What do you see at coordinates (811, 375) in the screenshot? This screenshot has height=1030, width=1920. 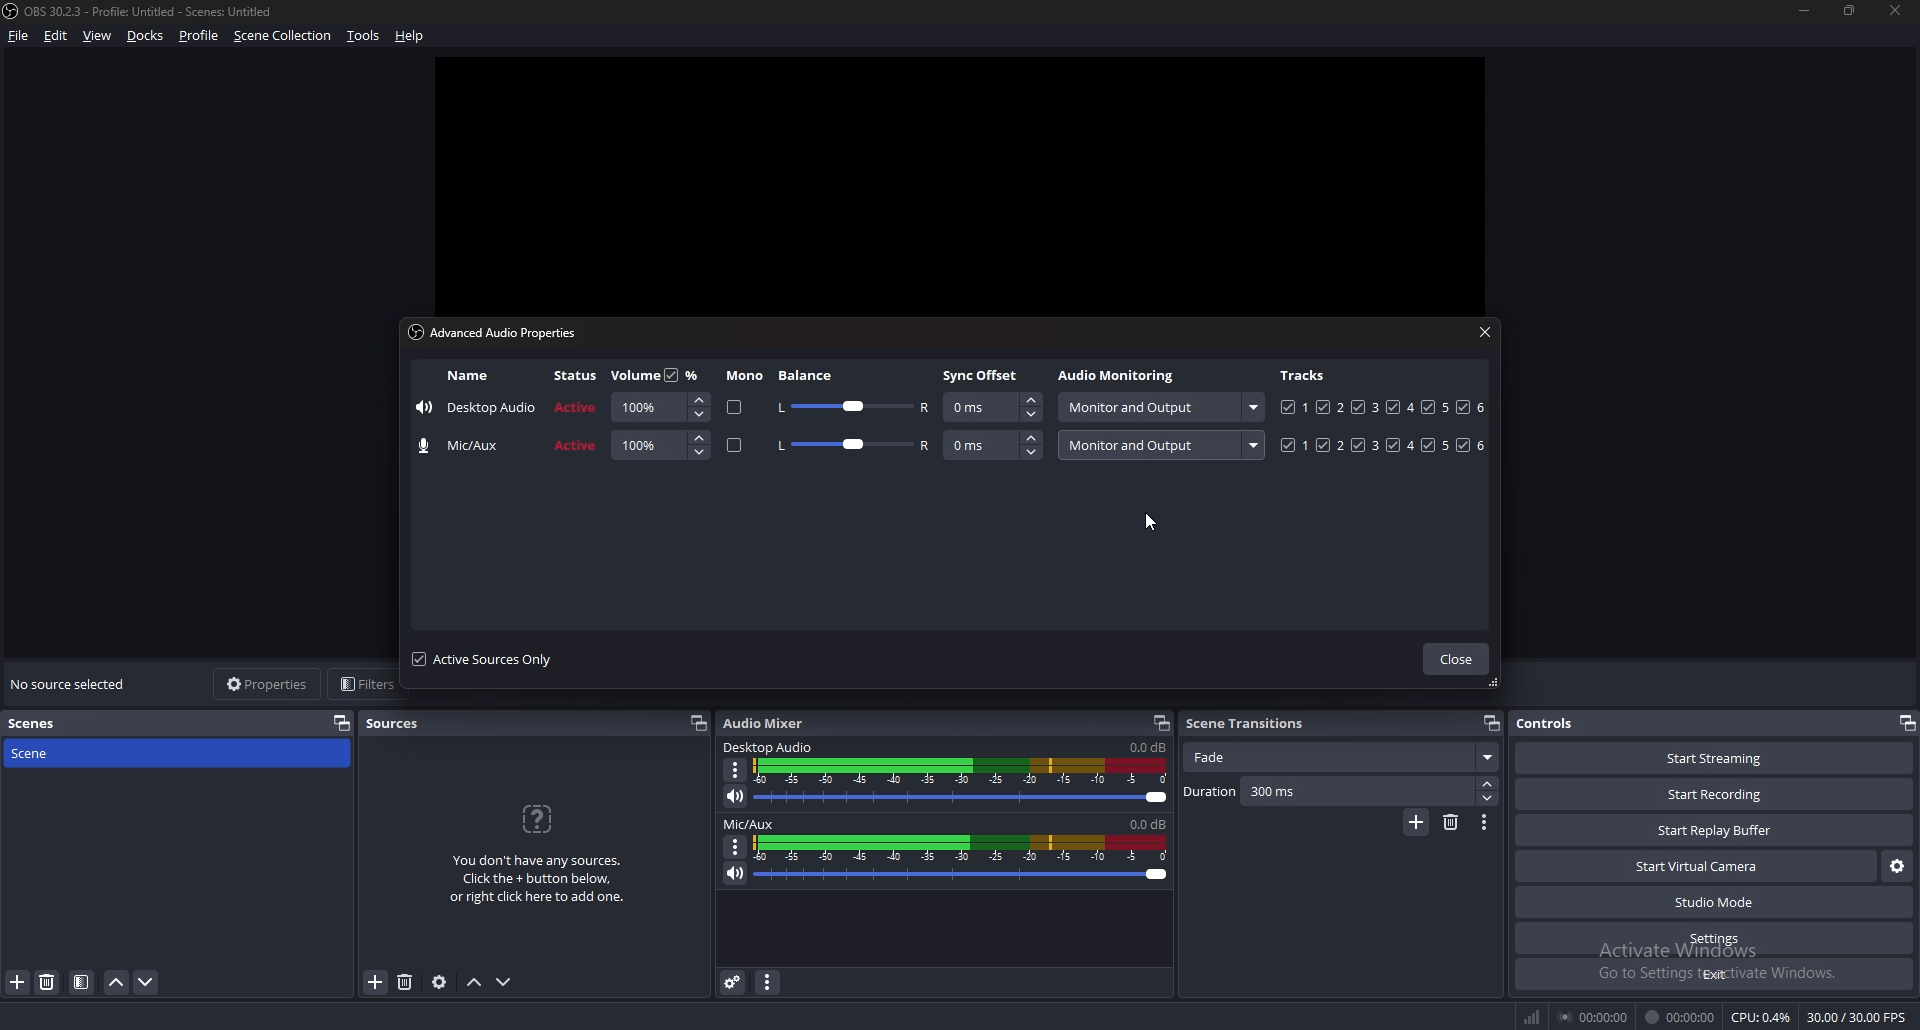 I see `balance` at bounding box center [811, 375].